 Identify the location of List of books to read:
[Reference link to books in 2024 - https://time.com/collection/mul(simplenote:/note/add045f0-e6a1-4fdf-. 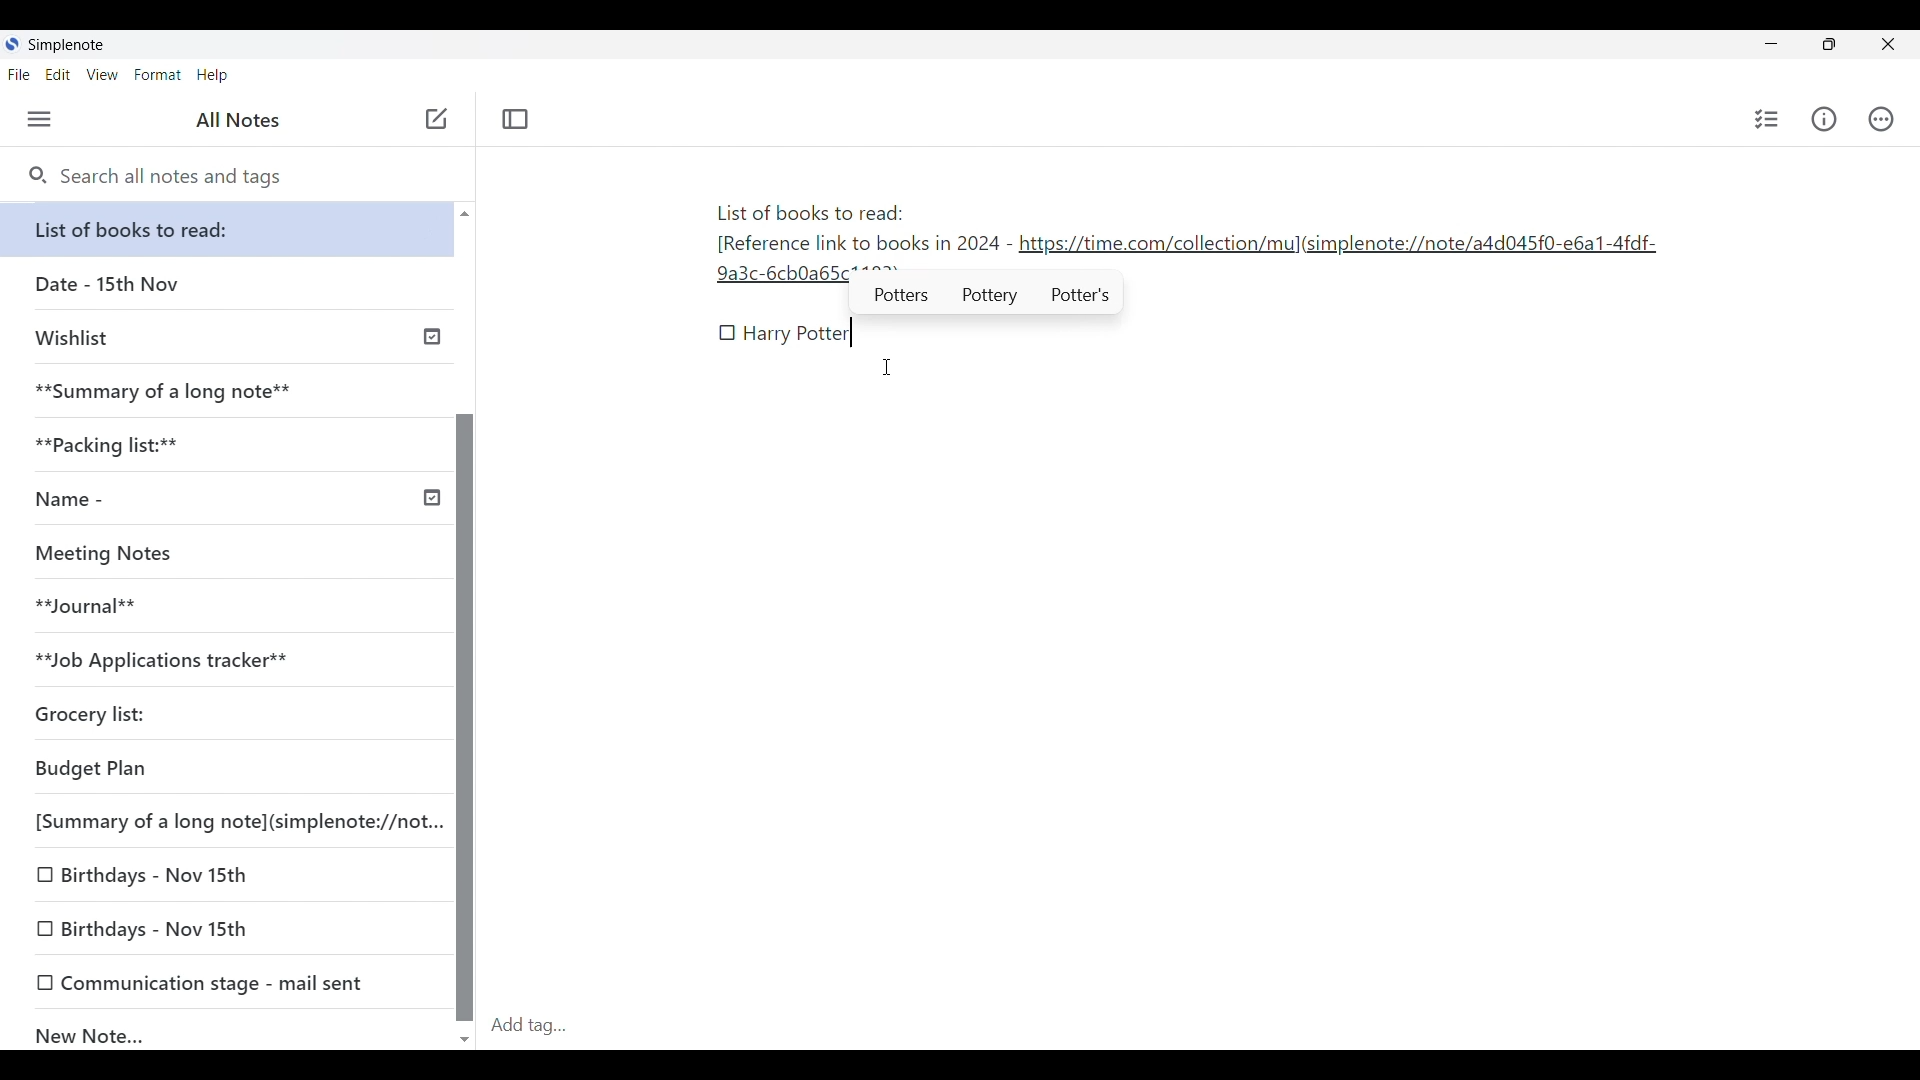
(1183, 229).